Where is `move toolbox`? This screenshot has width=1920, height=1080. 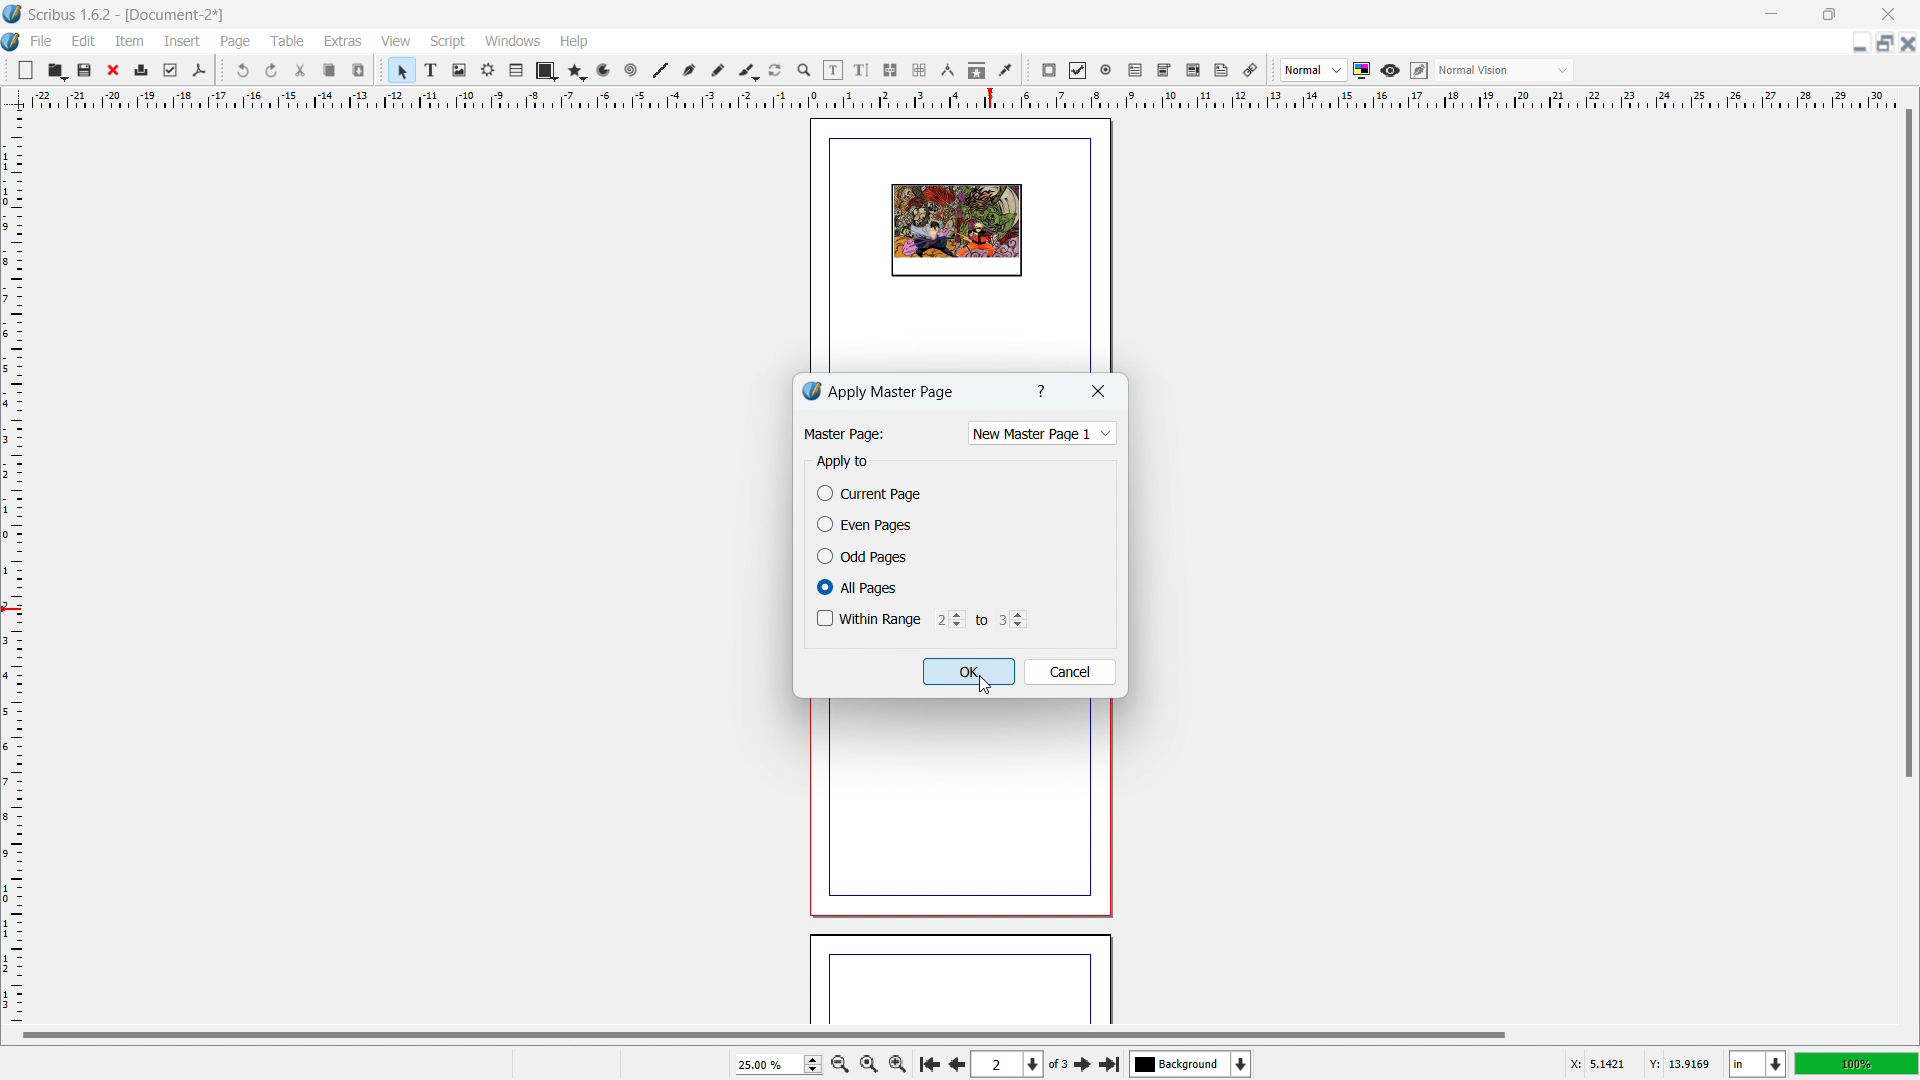 move toolbox is located at coordinates (1028, 71).